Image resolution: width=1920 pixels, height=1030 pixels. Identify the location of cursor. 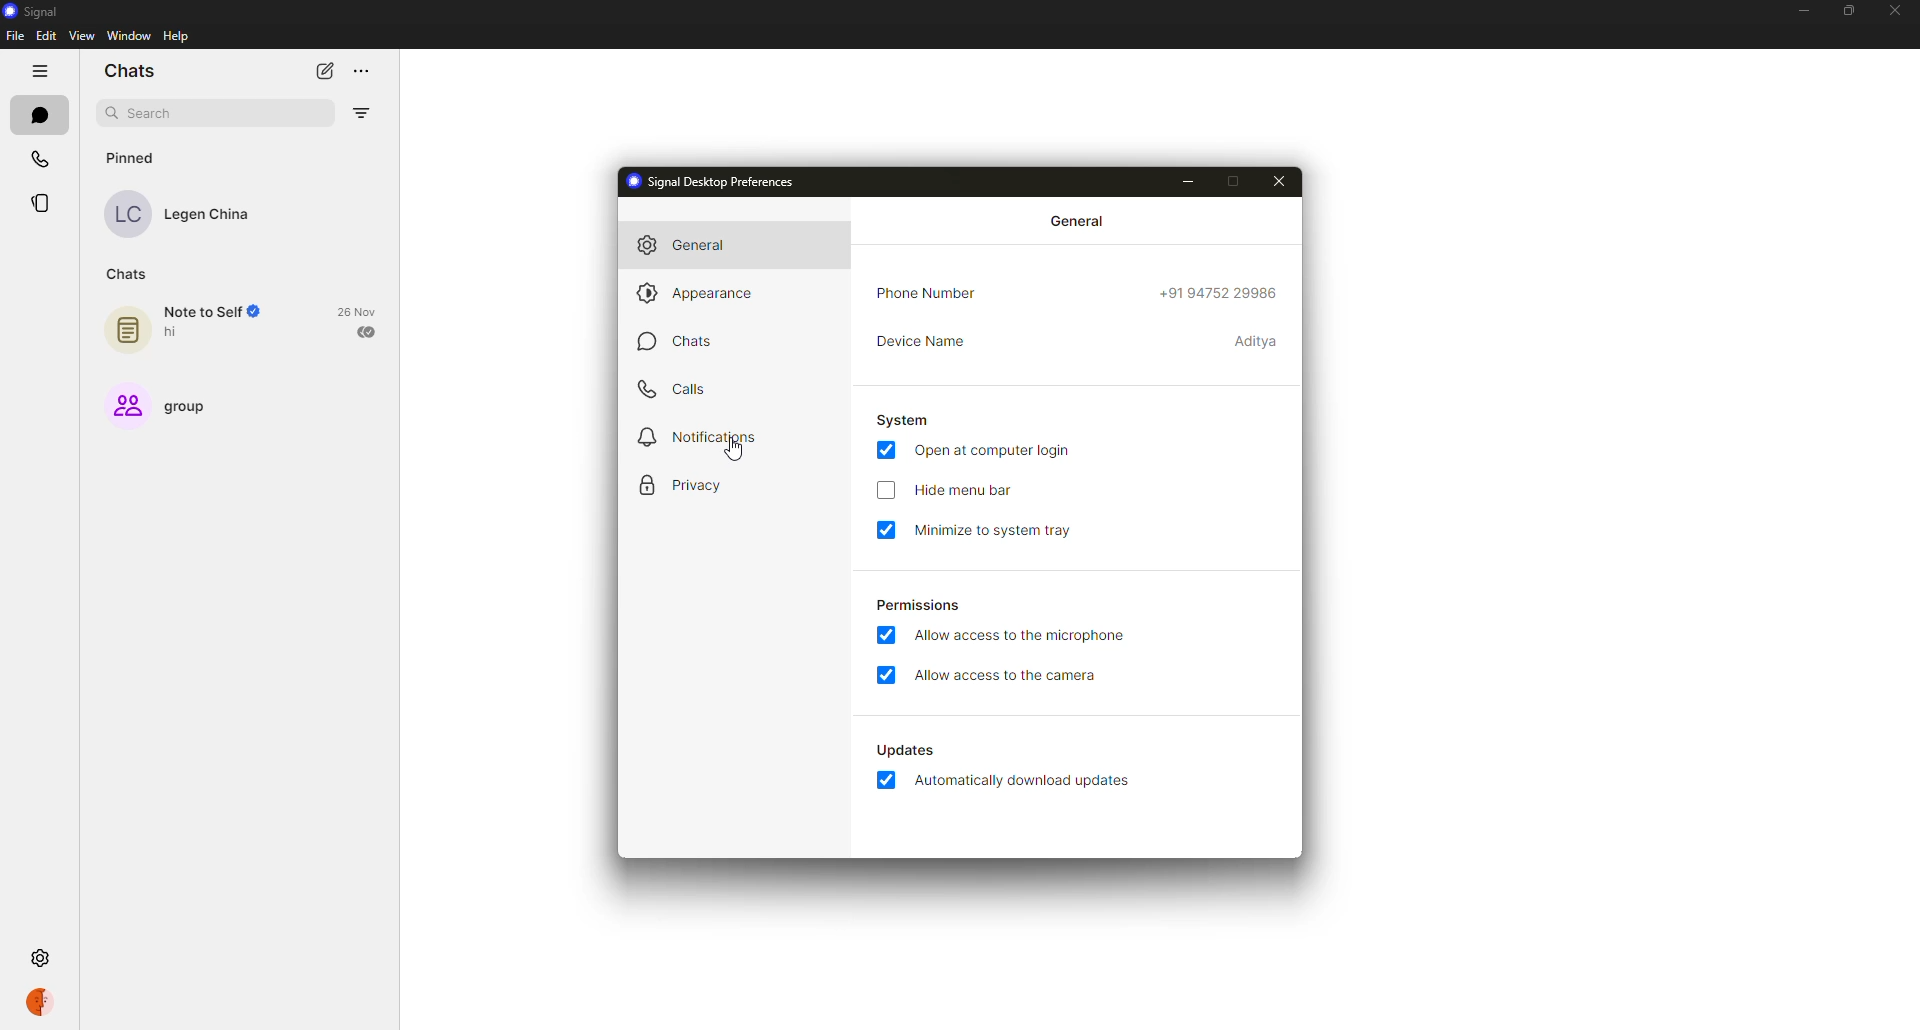
(737, 454).